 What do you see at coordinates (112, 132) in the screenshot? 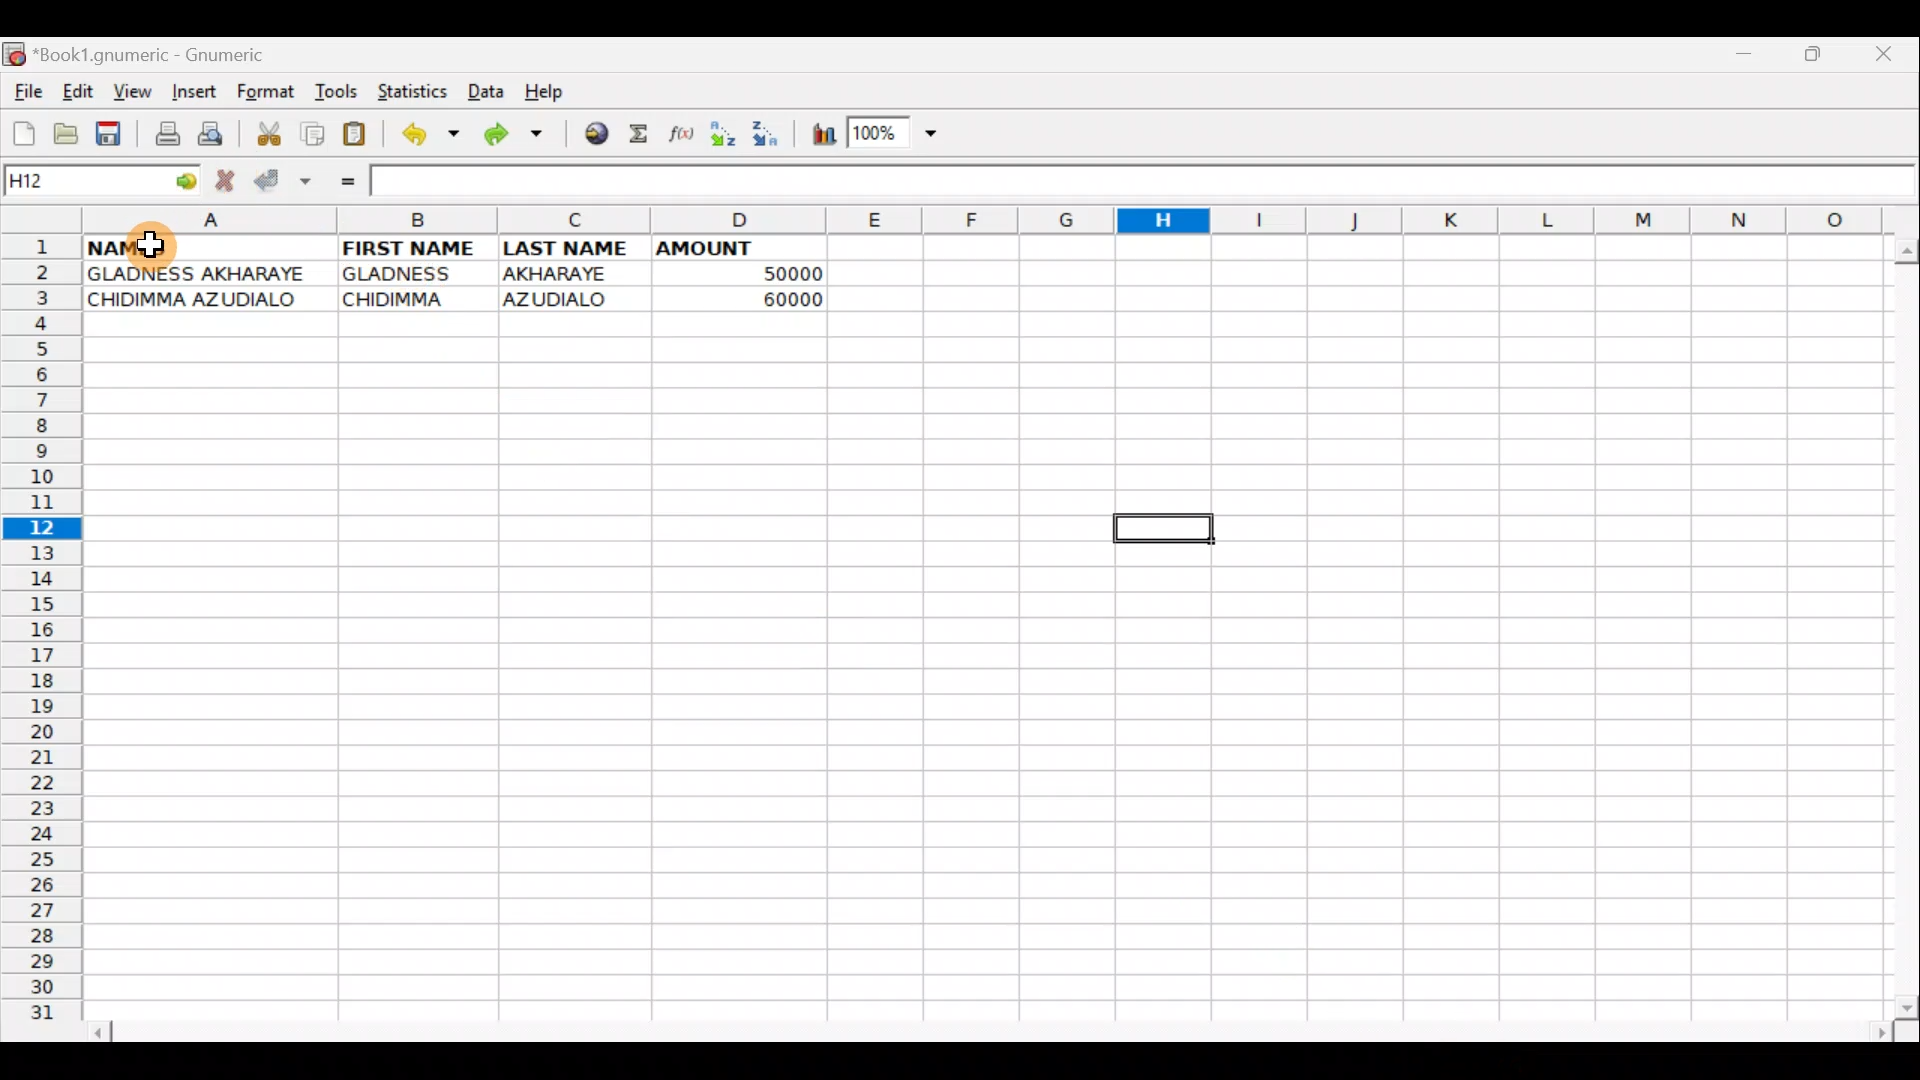
I see `Save current workbook` at bounding box center [112, 132].